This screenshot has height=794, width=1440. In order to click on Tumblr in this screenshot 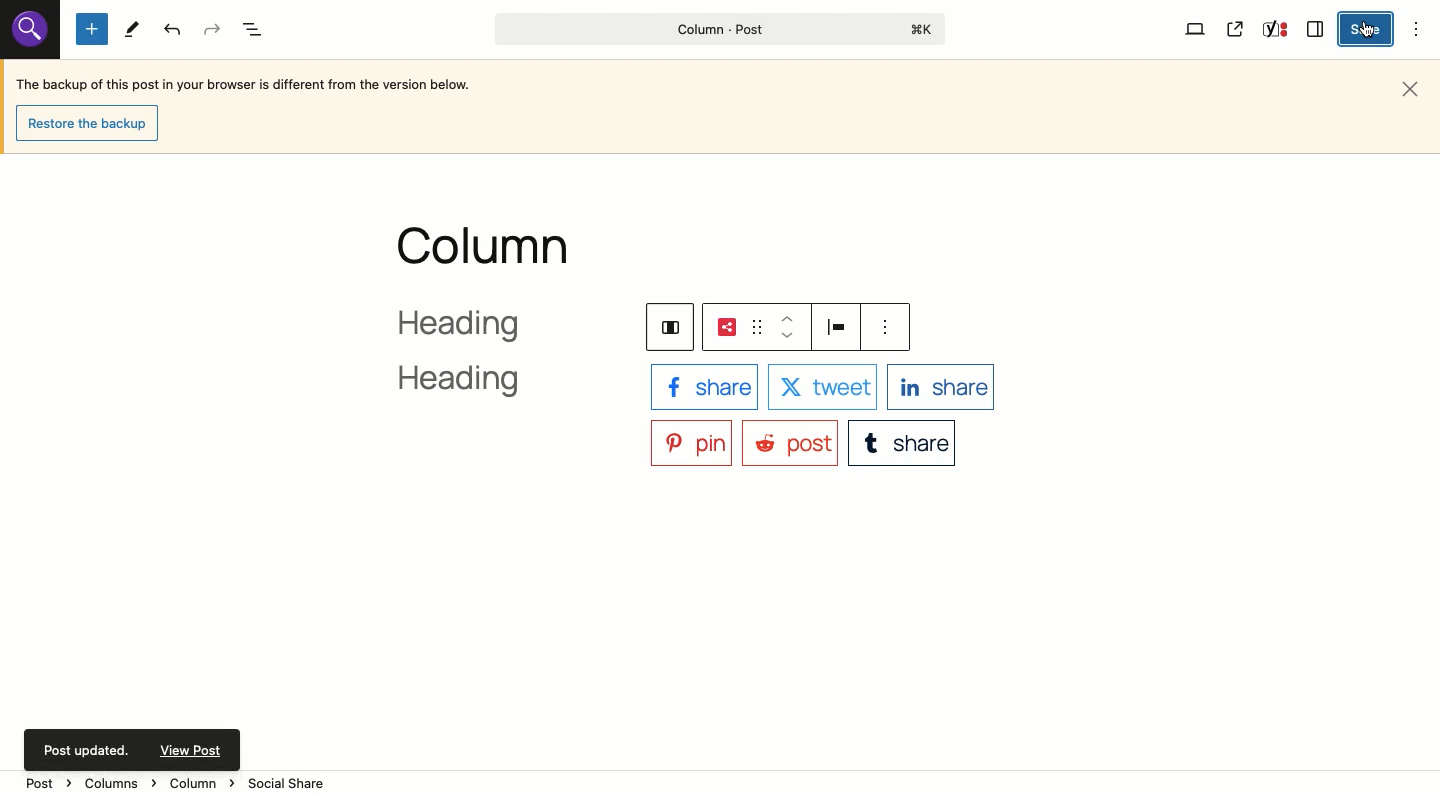, I will do `click(904, 441)`.